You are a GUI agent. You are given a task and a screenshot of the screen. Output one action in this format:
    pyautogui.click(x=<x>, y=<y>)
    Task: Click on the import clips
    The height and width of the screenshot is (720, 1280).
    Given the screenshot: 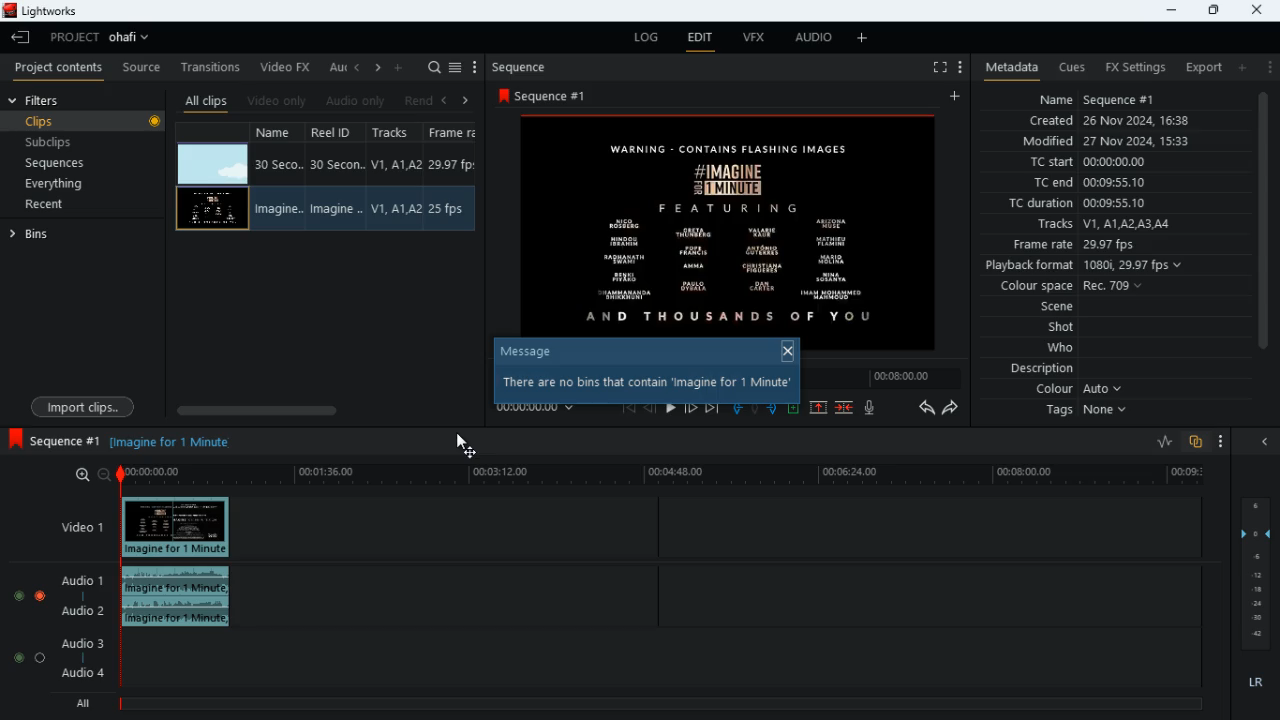 What is the action you would take?
    pyautogui.click(x=86, y=405)
    